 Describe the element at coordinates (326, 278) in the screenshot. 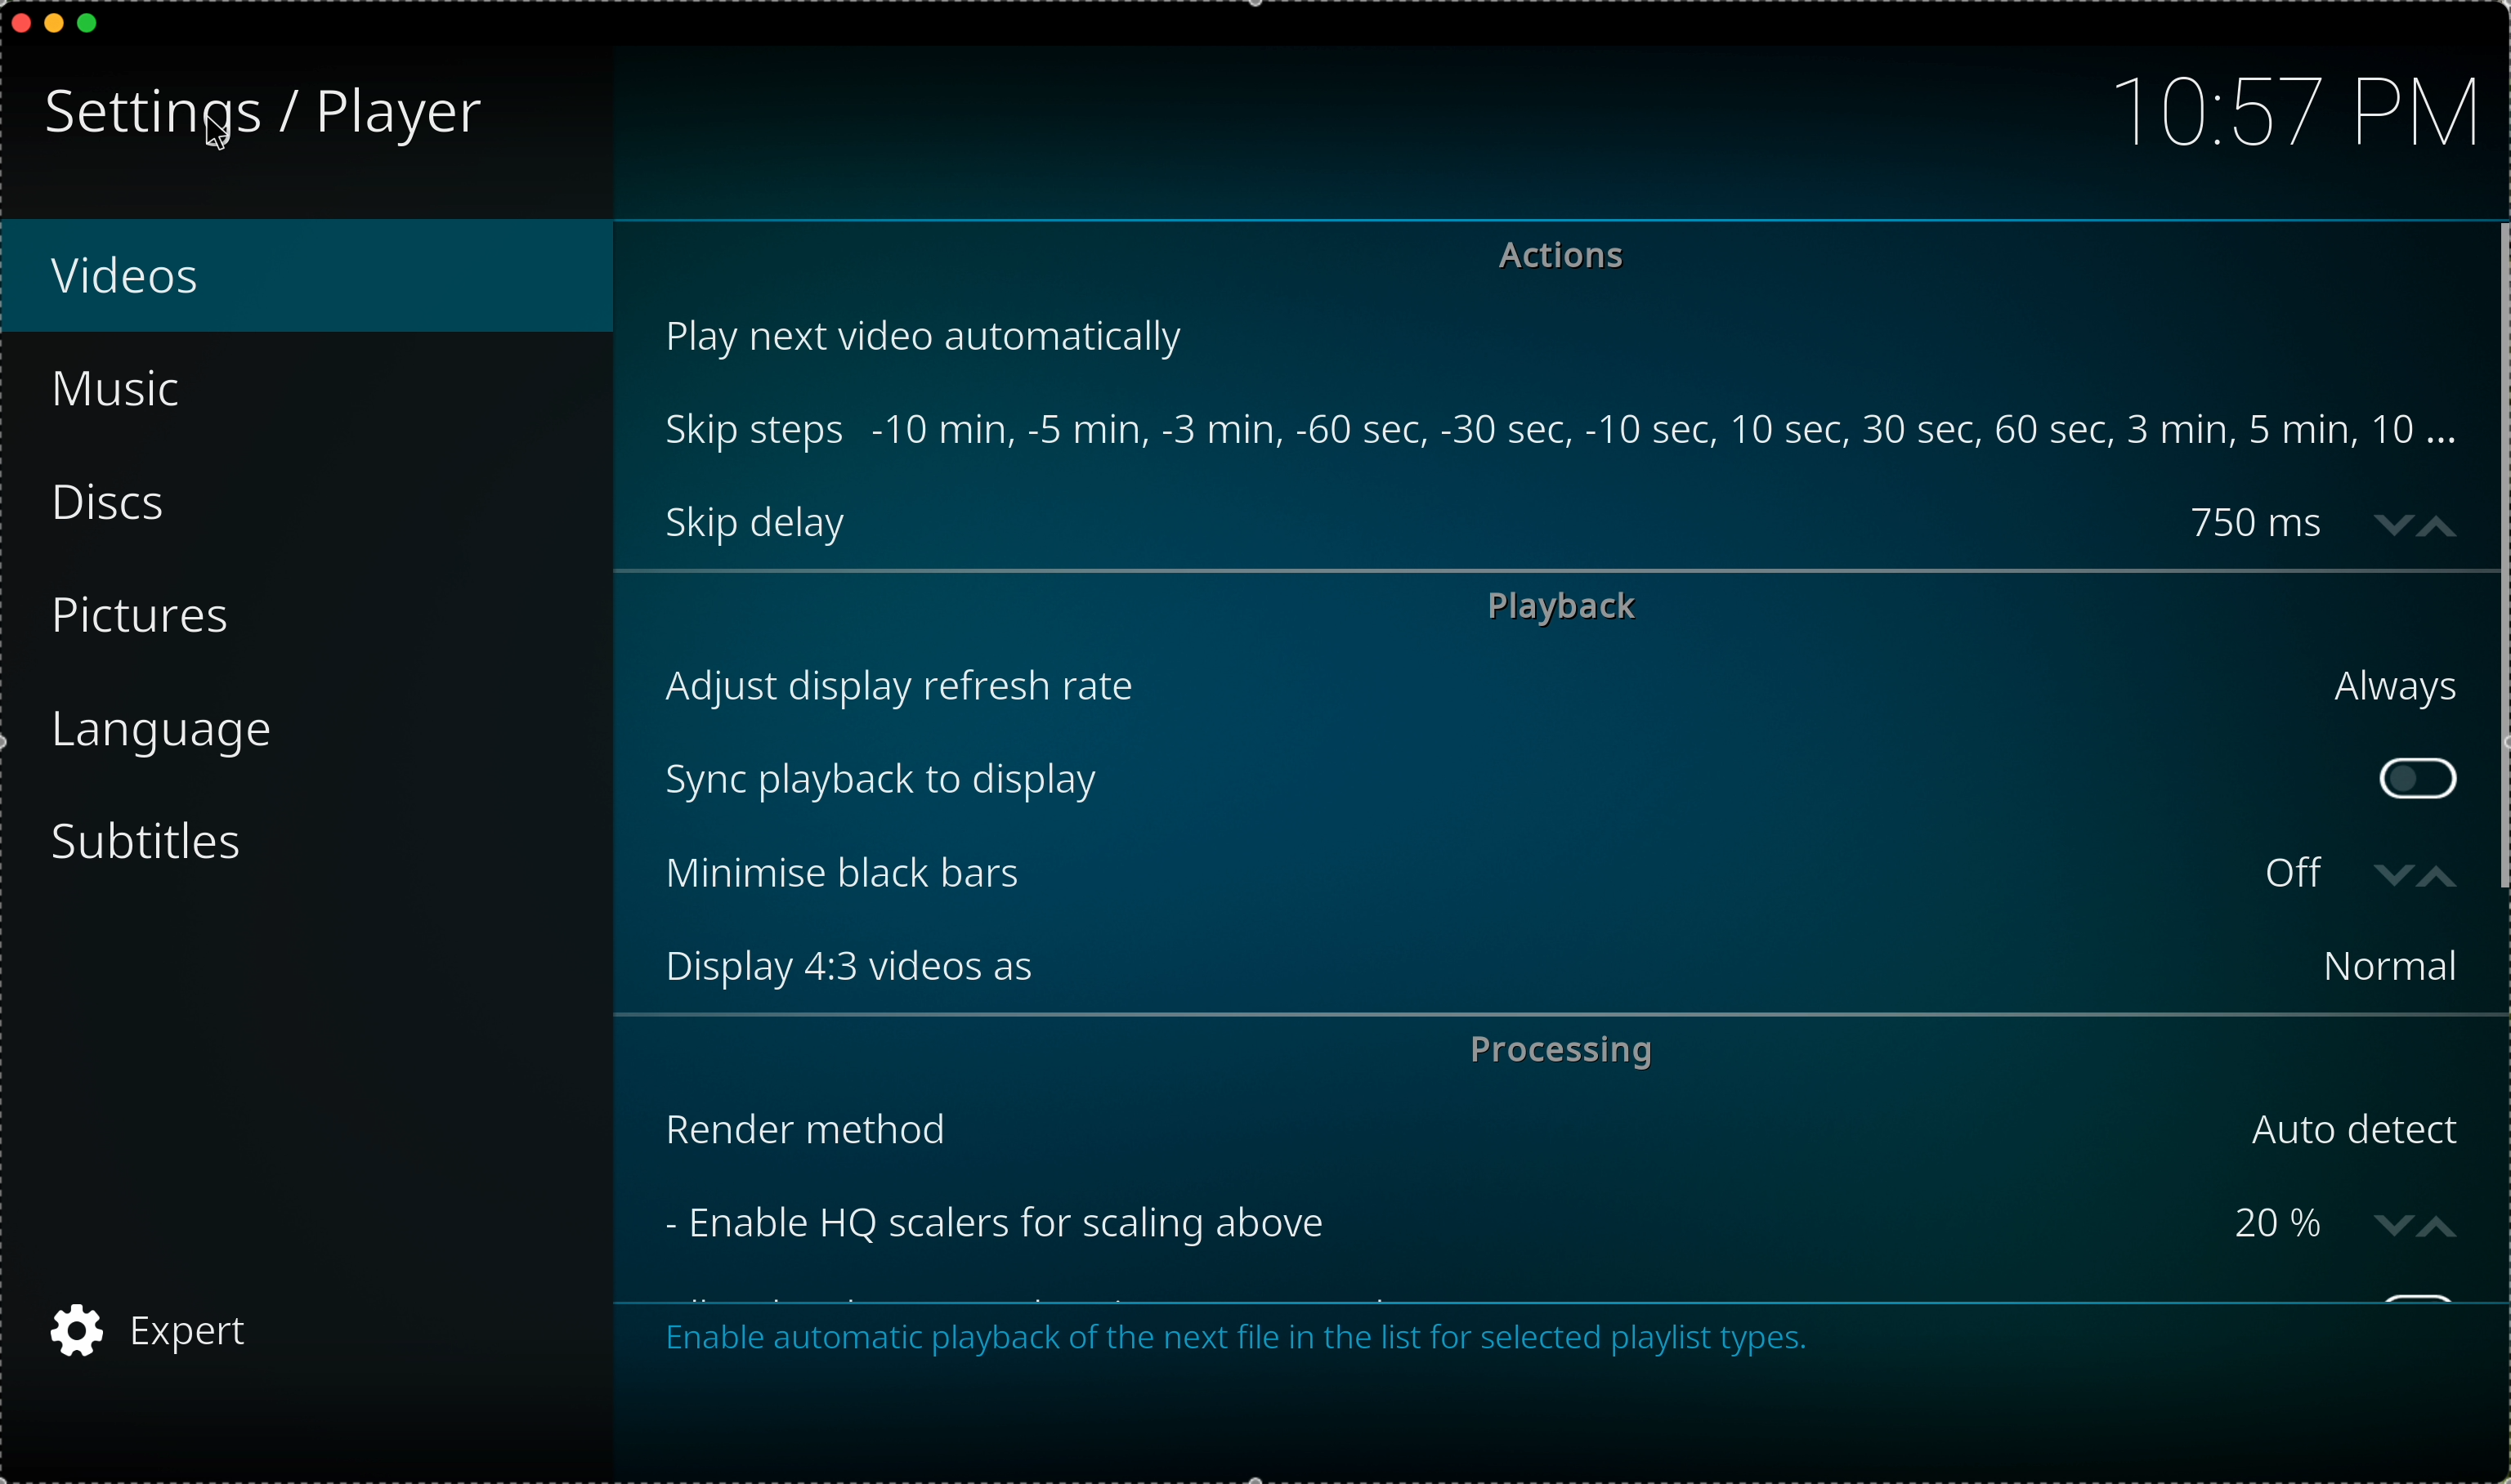

I see `videos` at that location.